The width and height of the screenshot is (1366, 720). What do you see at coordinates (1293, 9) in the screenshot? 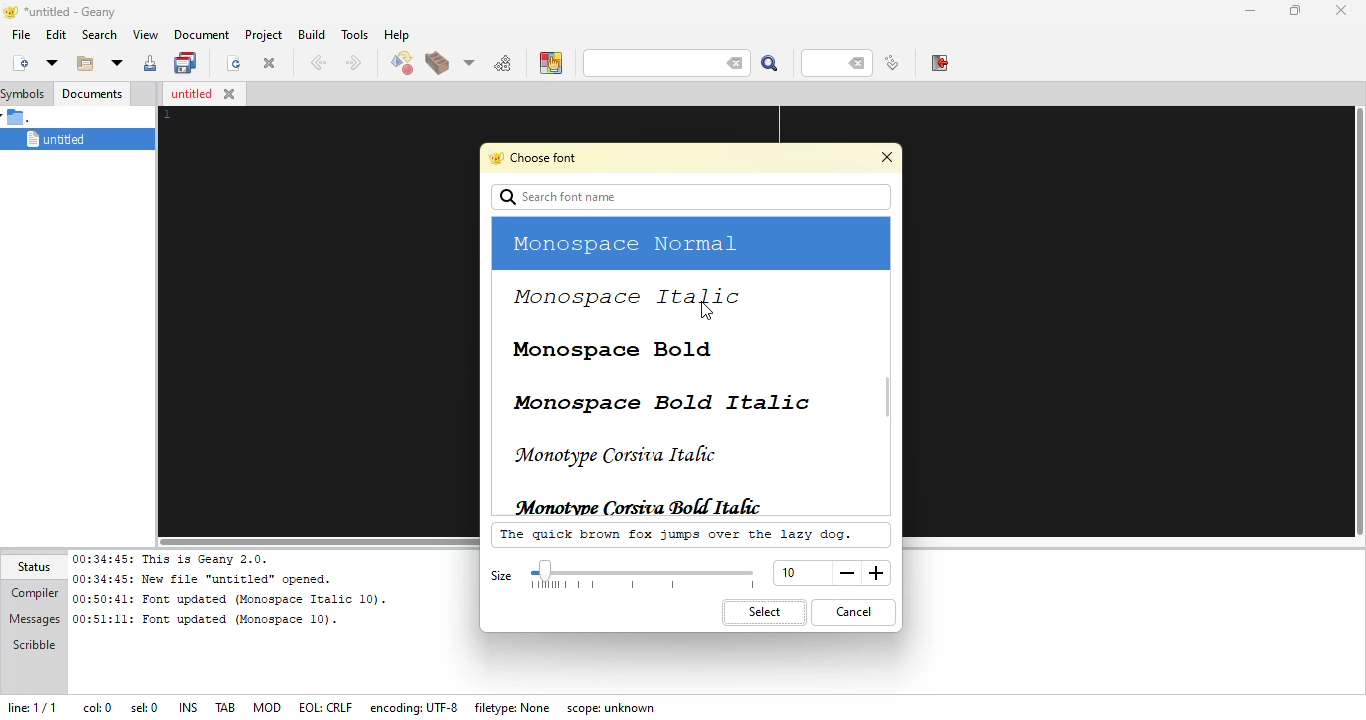
I see `maximize` at bounding box center [1293, 9].